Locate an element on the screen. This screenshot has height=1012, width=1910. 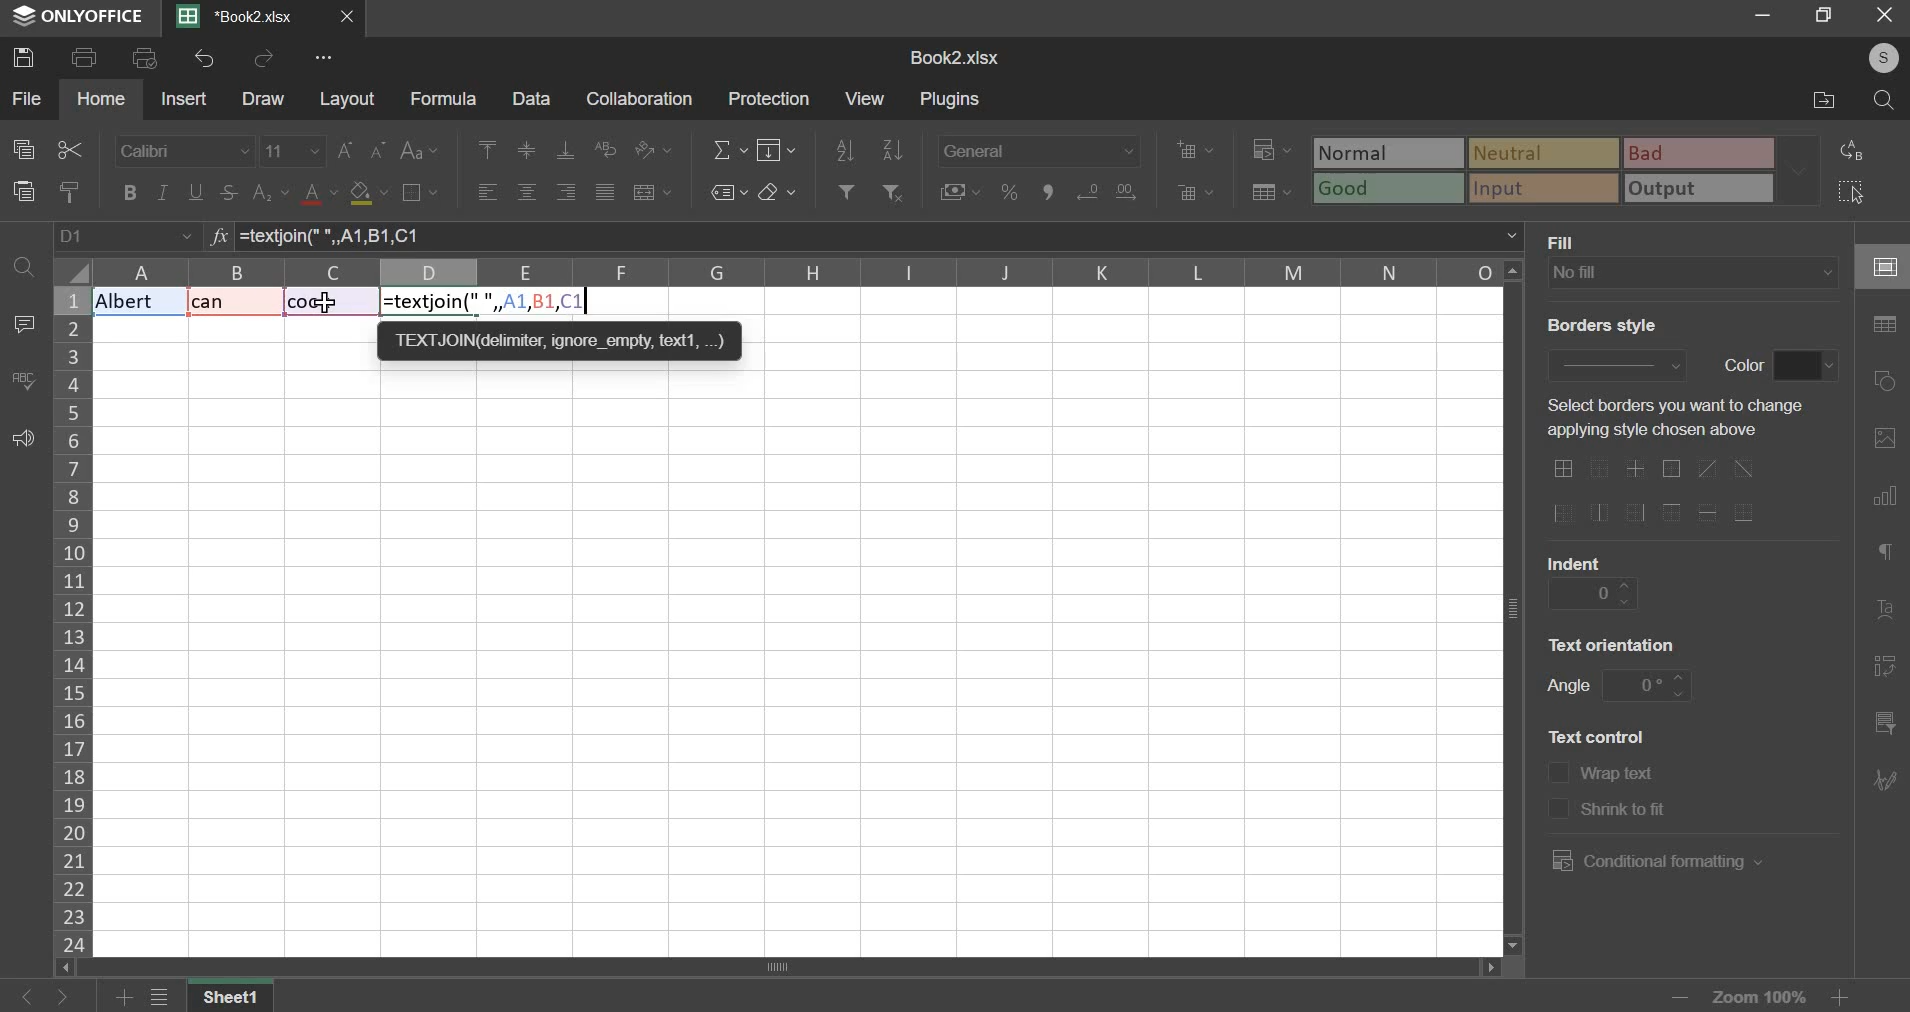
fill color is located at coordinates (368, 194).